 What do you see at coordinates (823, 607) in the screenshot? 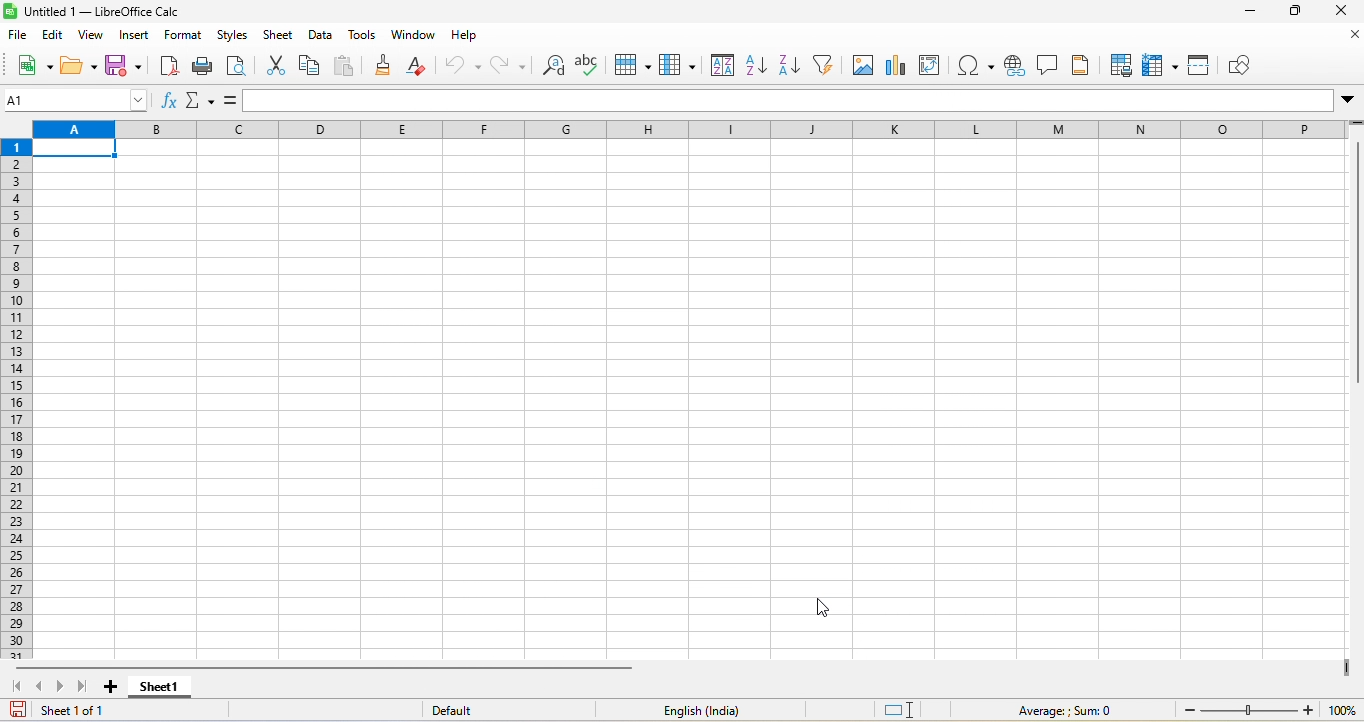
I see `cursor` at bounding box center [823, 607].